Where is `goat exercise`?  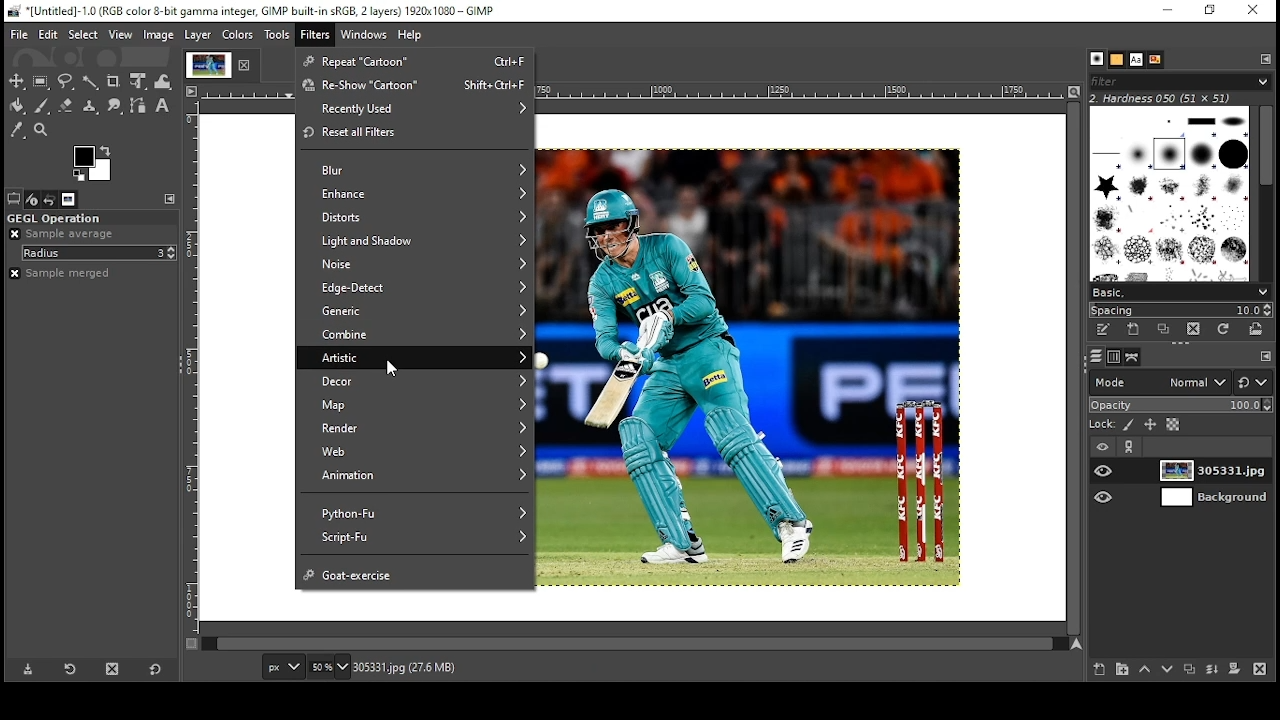
goat exercise is located at coordinates (416, 573).